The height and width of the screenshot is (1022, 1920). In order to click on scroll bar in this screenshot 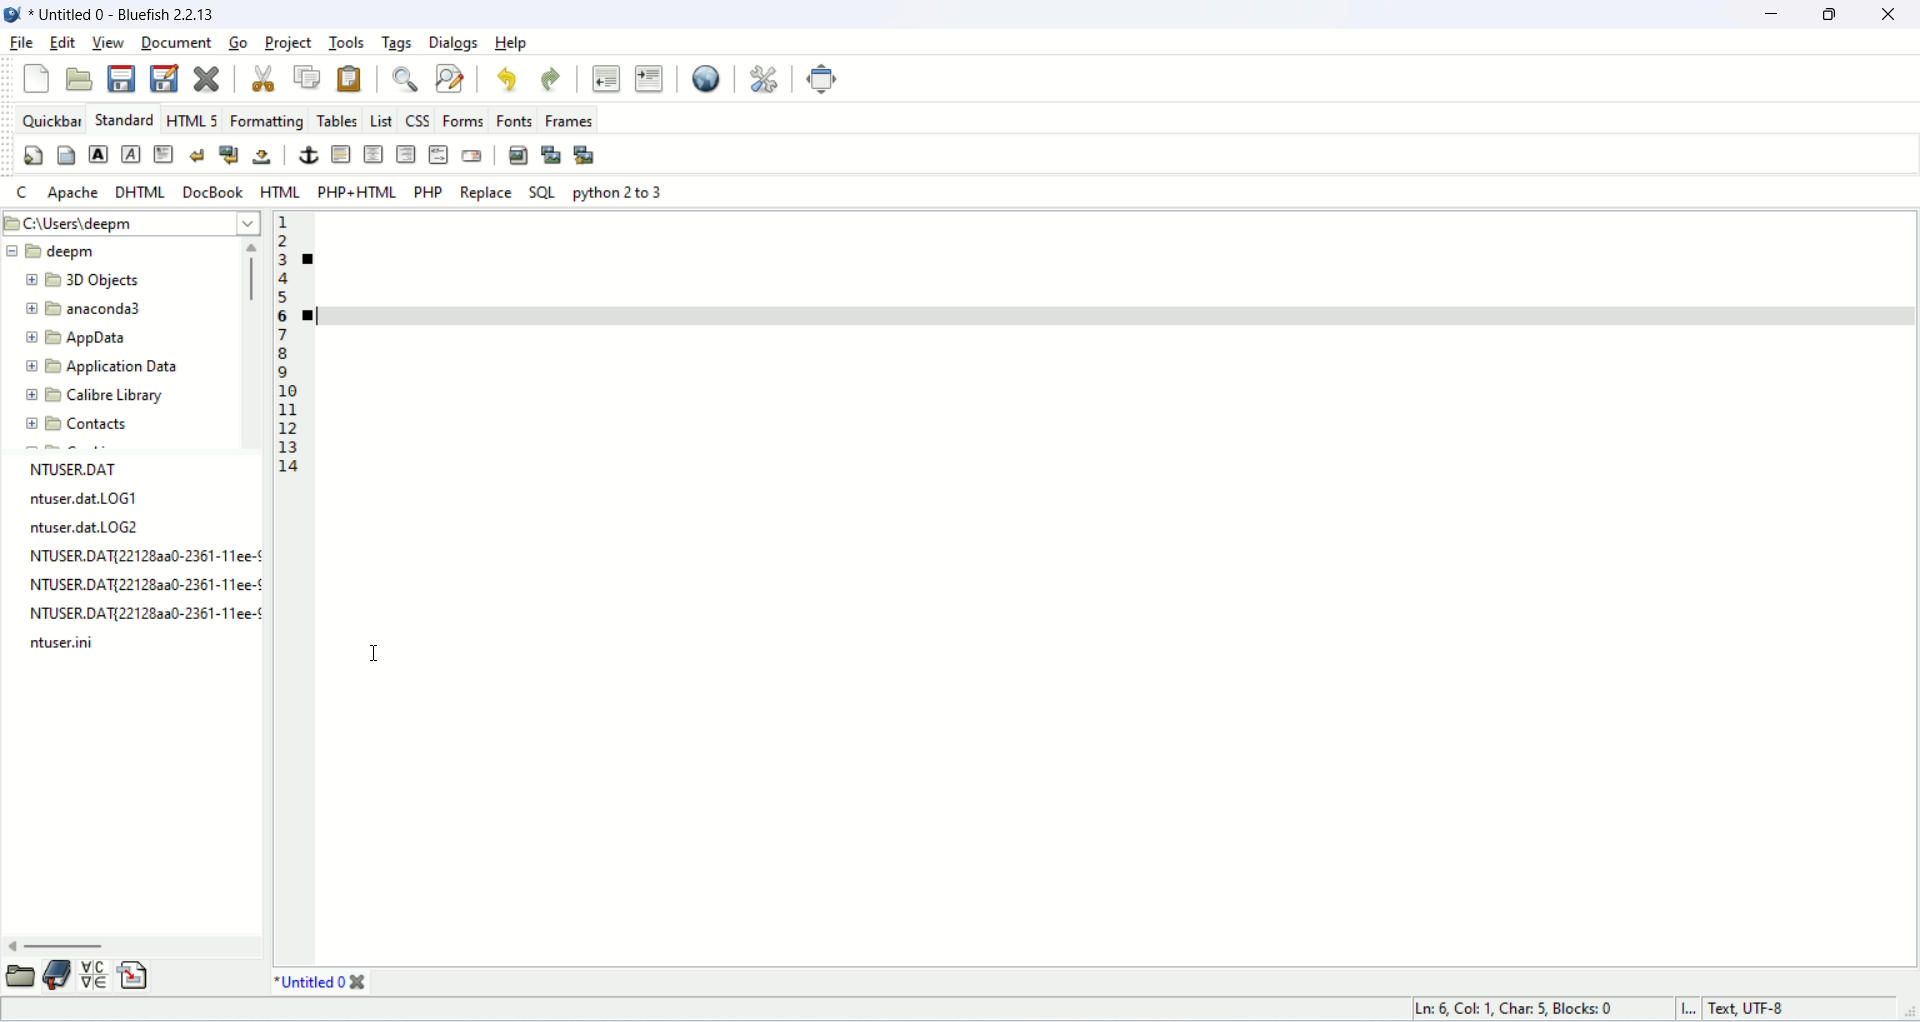, I will do `click(130, 950)`.